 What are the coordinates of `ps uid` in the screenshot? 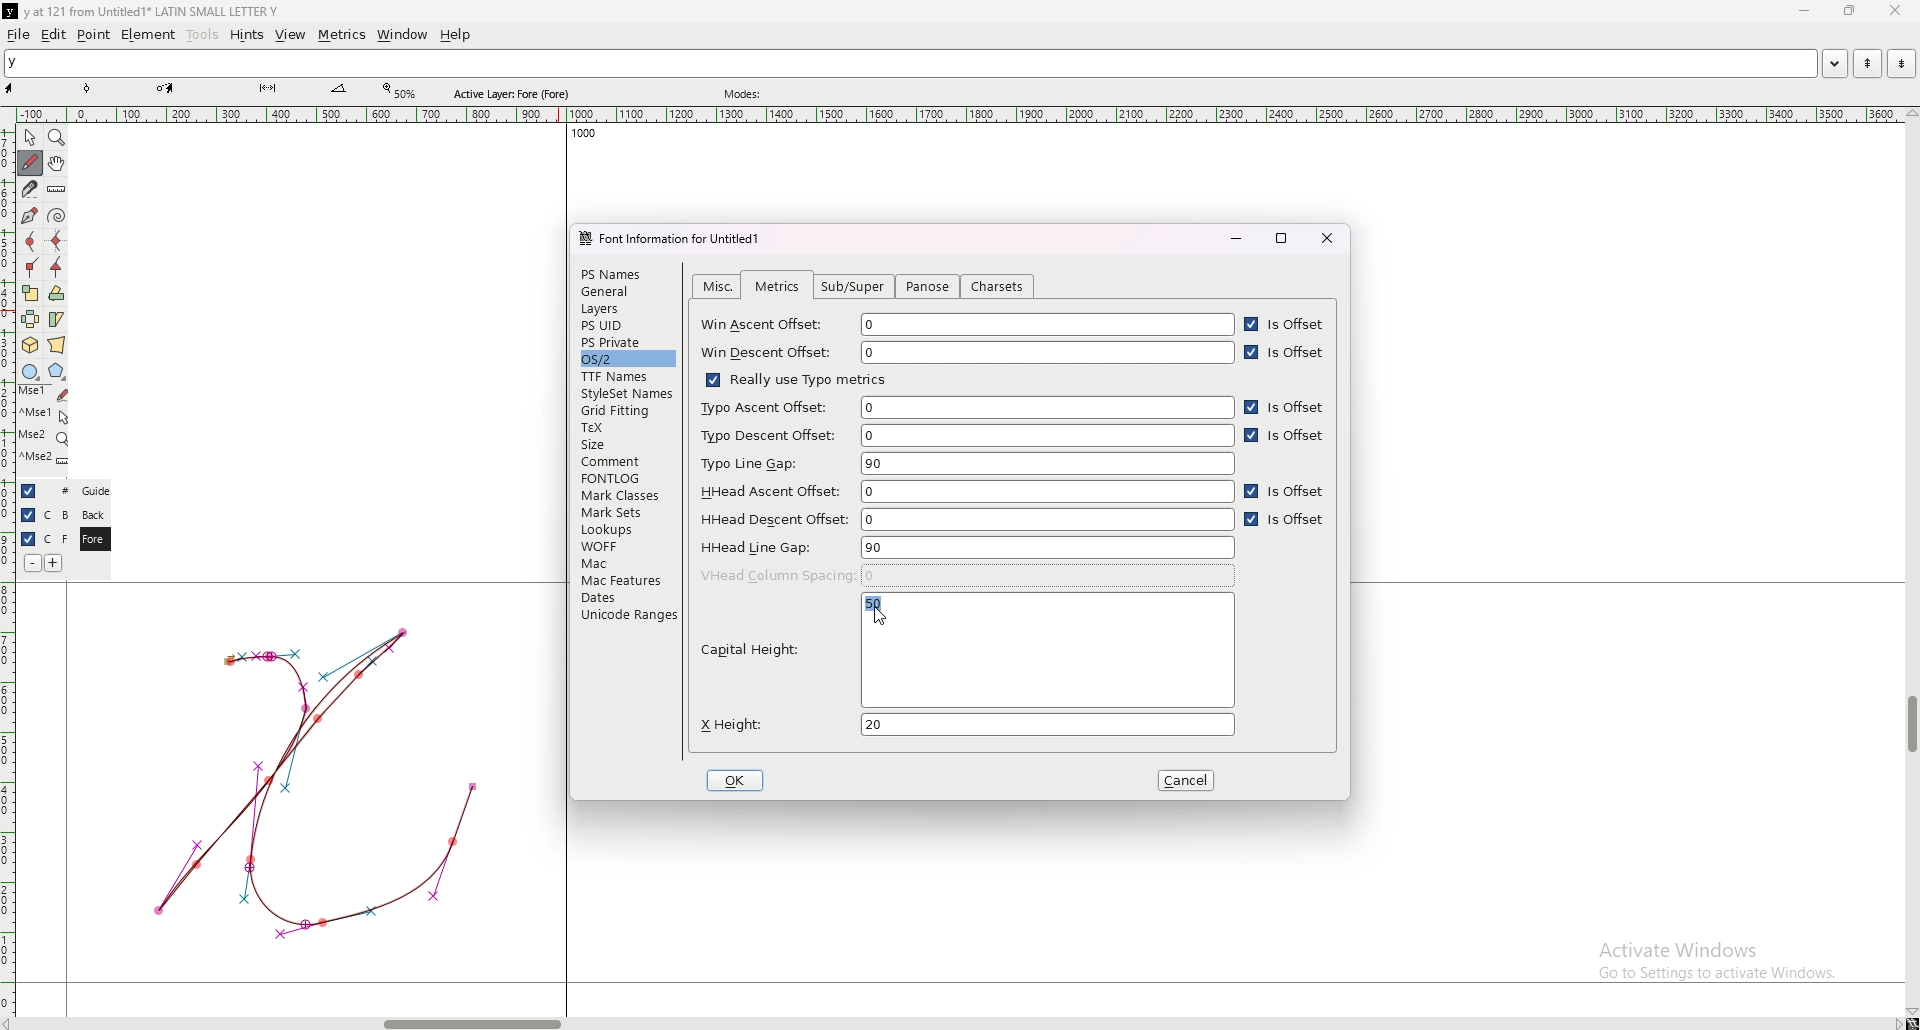 It's located at (627, 326).